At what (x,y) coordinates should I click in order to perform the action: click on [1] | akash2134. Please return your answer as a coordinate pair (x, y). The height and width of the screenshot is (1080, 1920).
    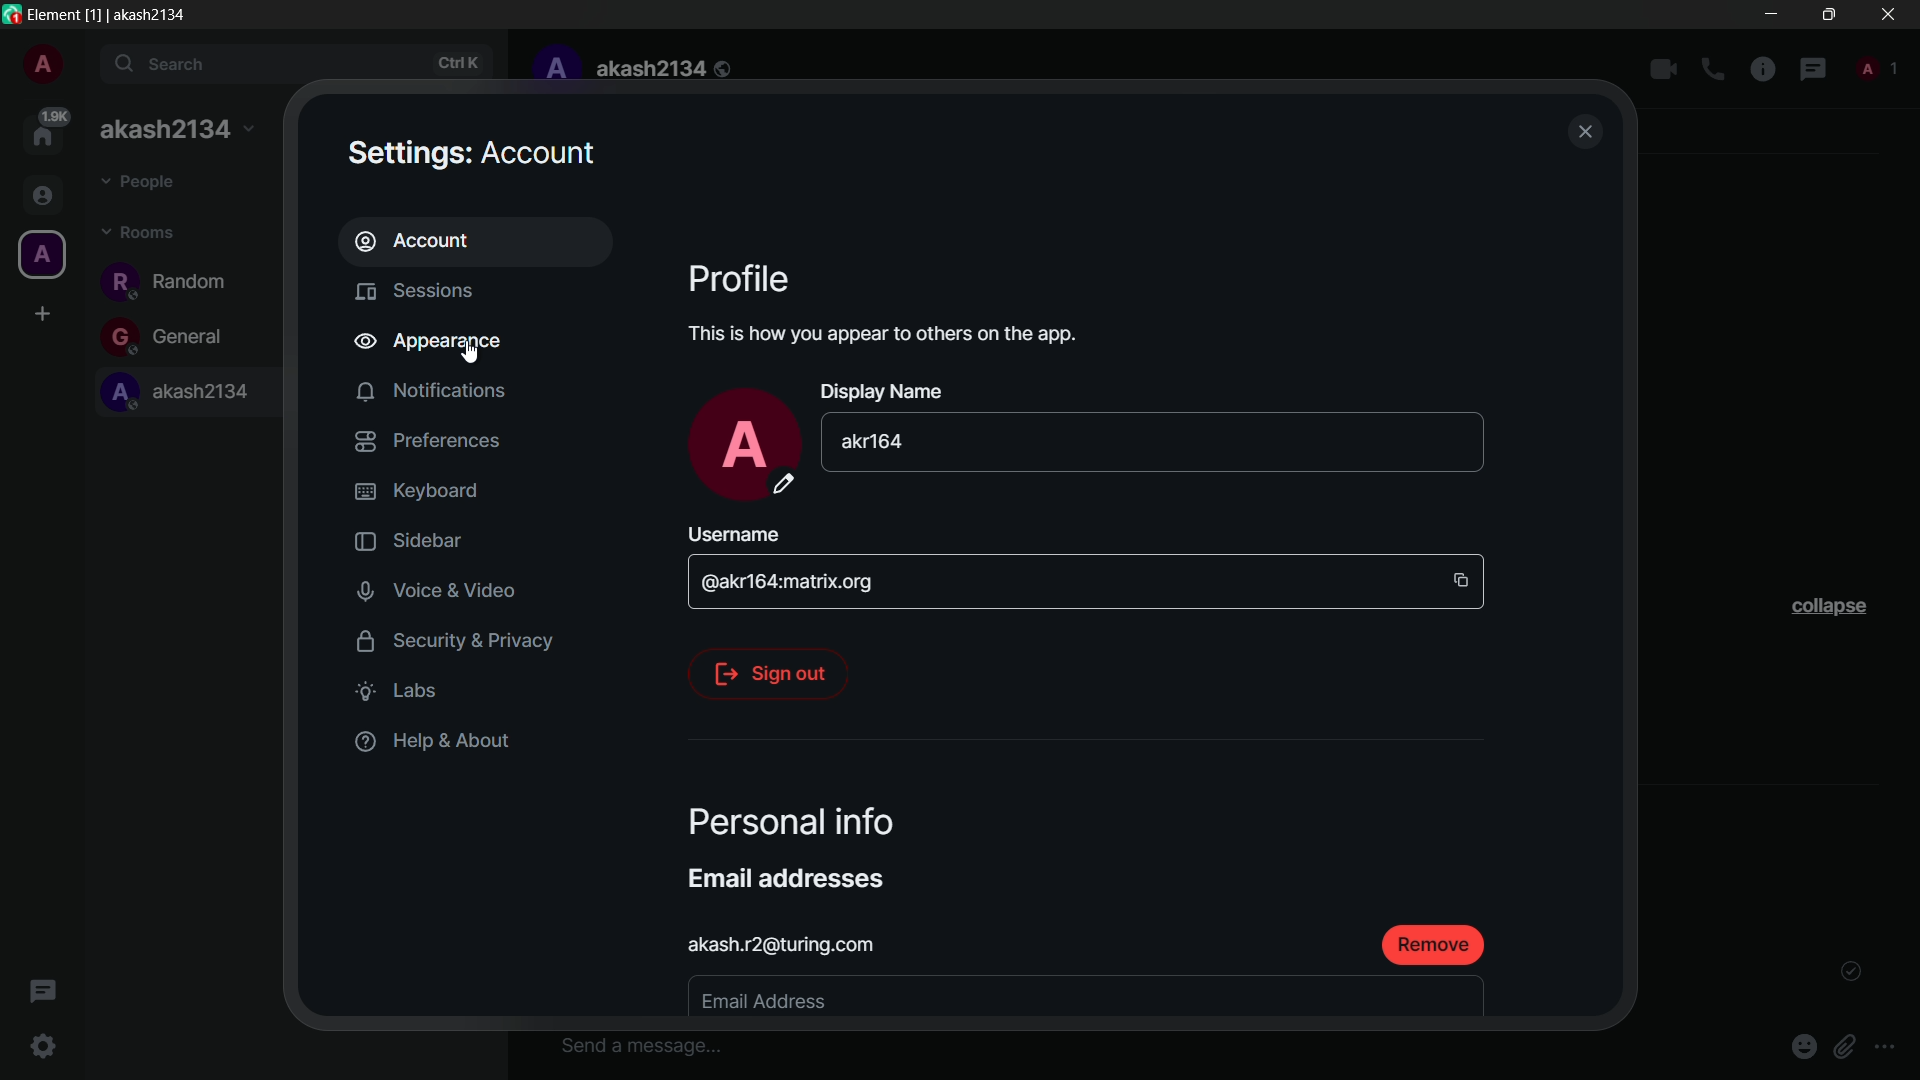
    Looking at the image, I should click on (141, 14).